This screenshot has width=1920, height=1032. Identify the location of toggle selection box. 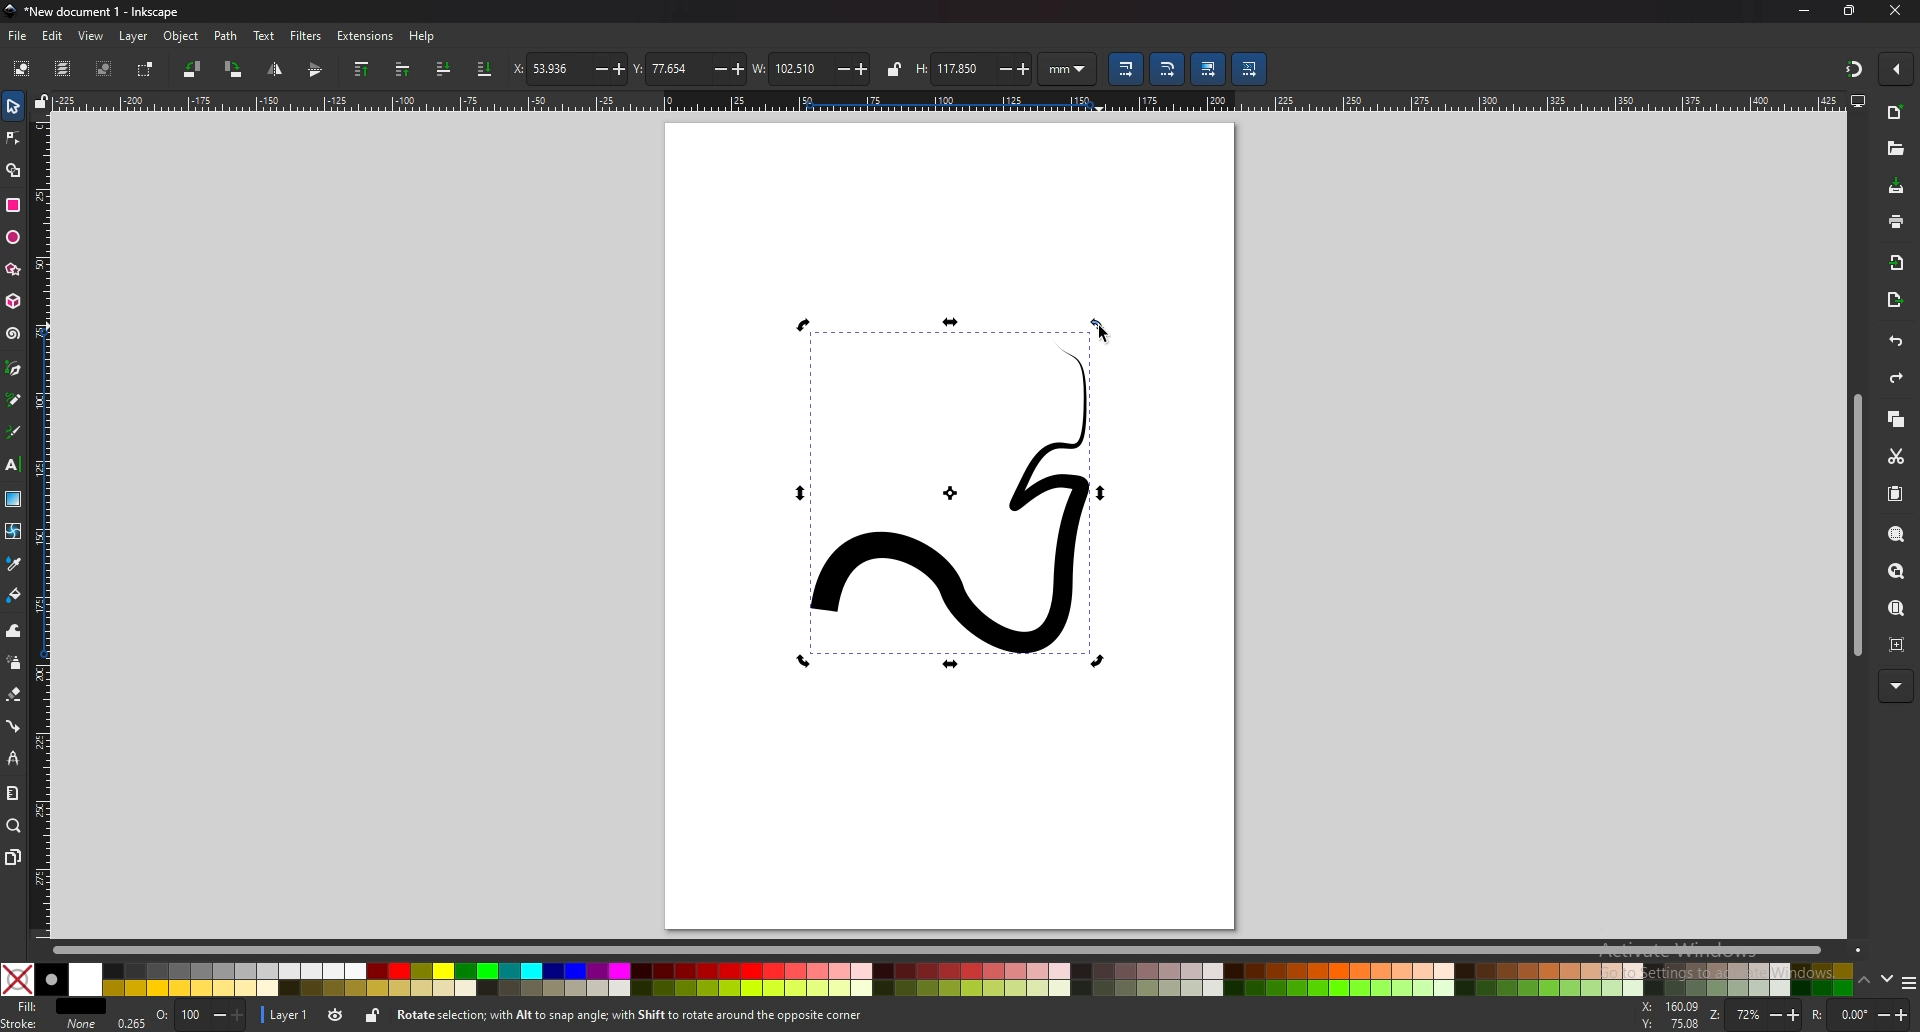
(146, 70).